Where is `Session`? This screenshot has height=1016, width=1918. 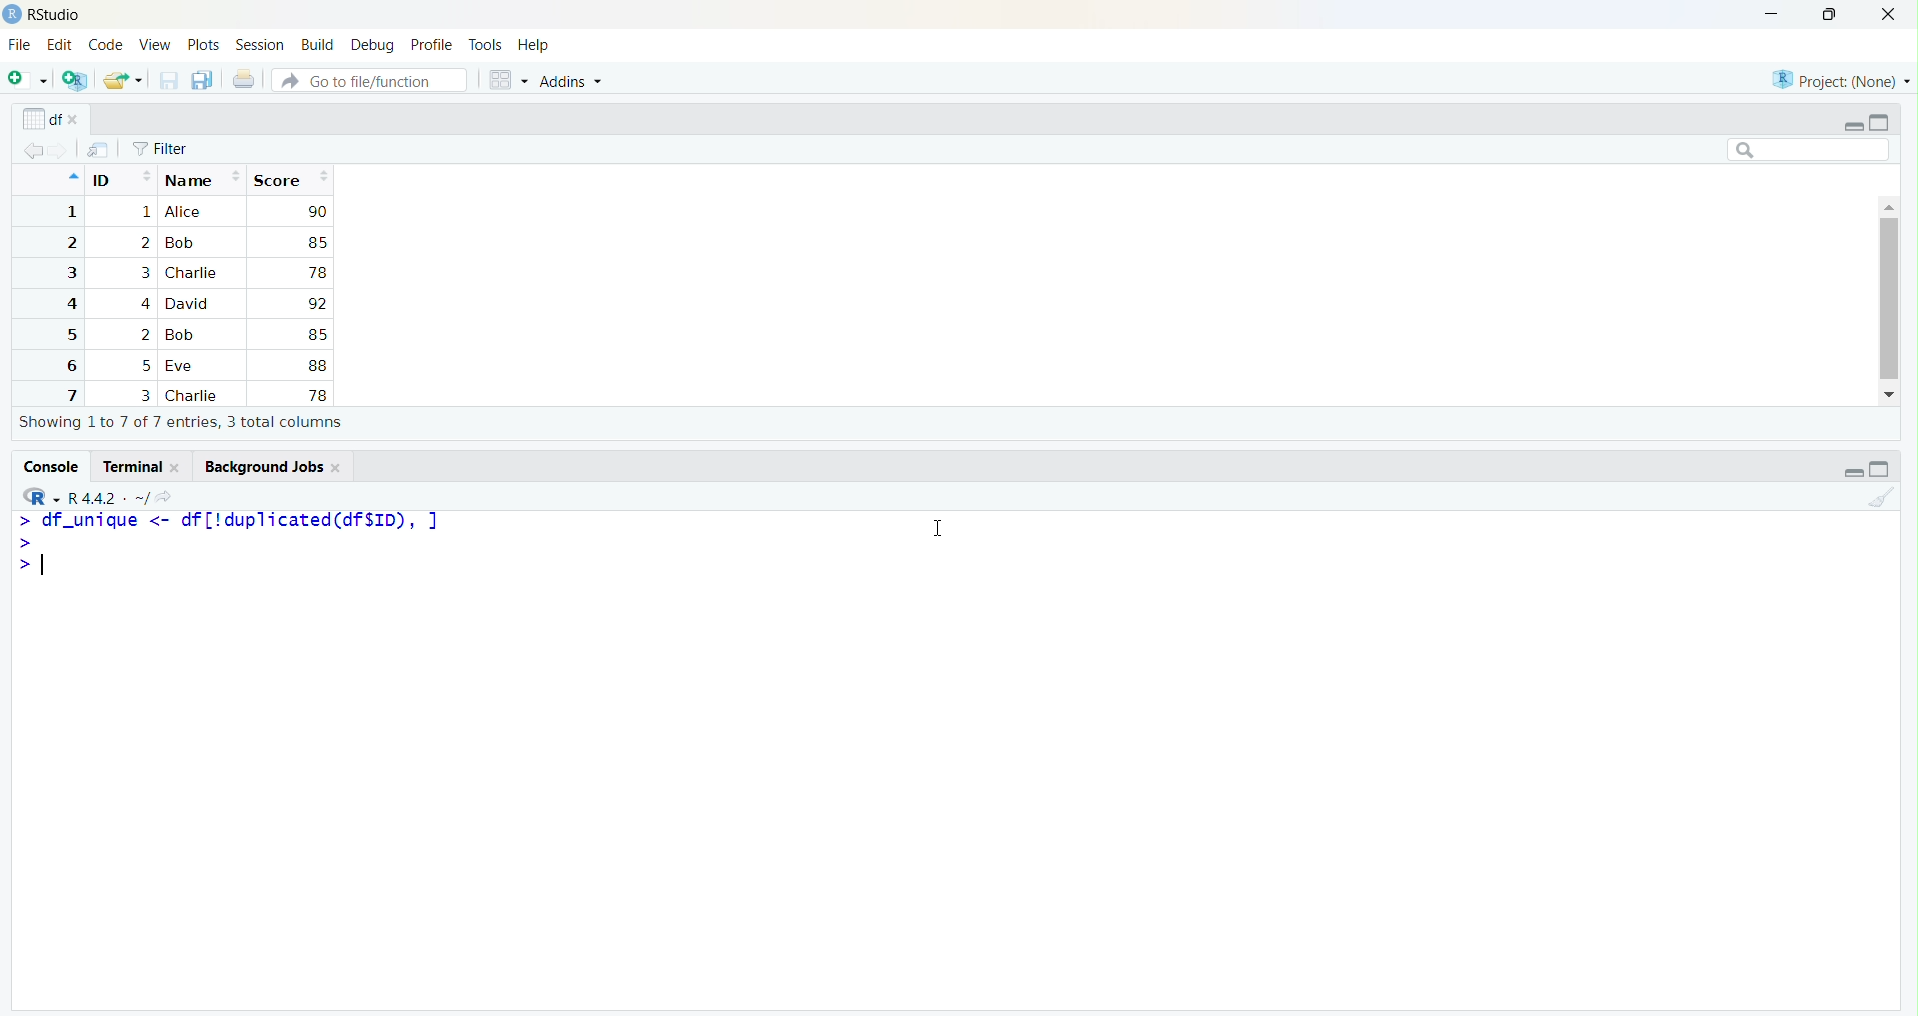 Session is located at coordinates (261, 44).